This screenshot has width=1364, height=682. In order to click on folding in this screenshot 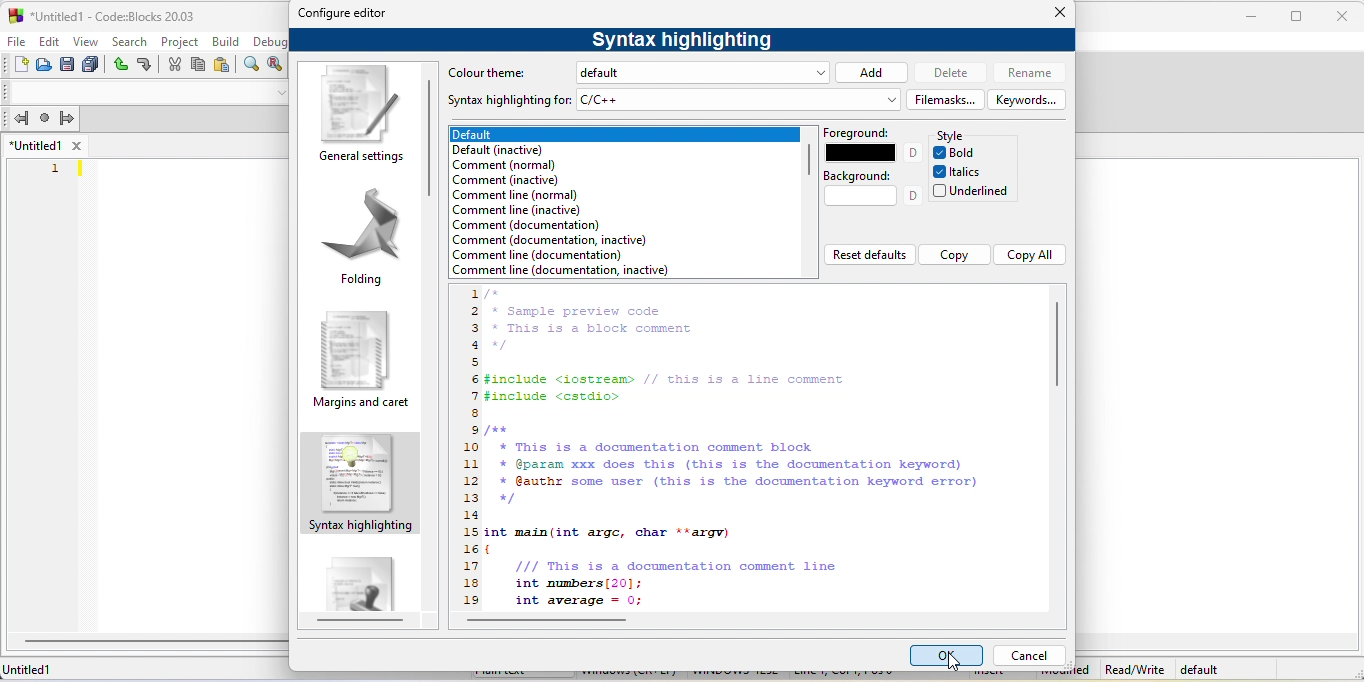, I will do `click(357, 238)`.